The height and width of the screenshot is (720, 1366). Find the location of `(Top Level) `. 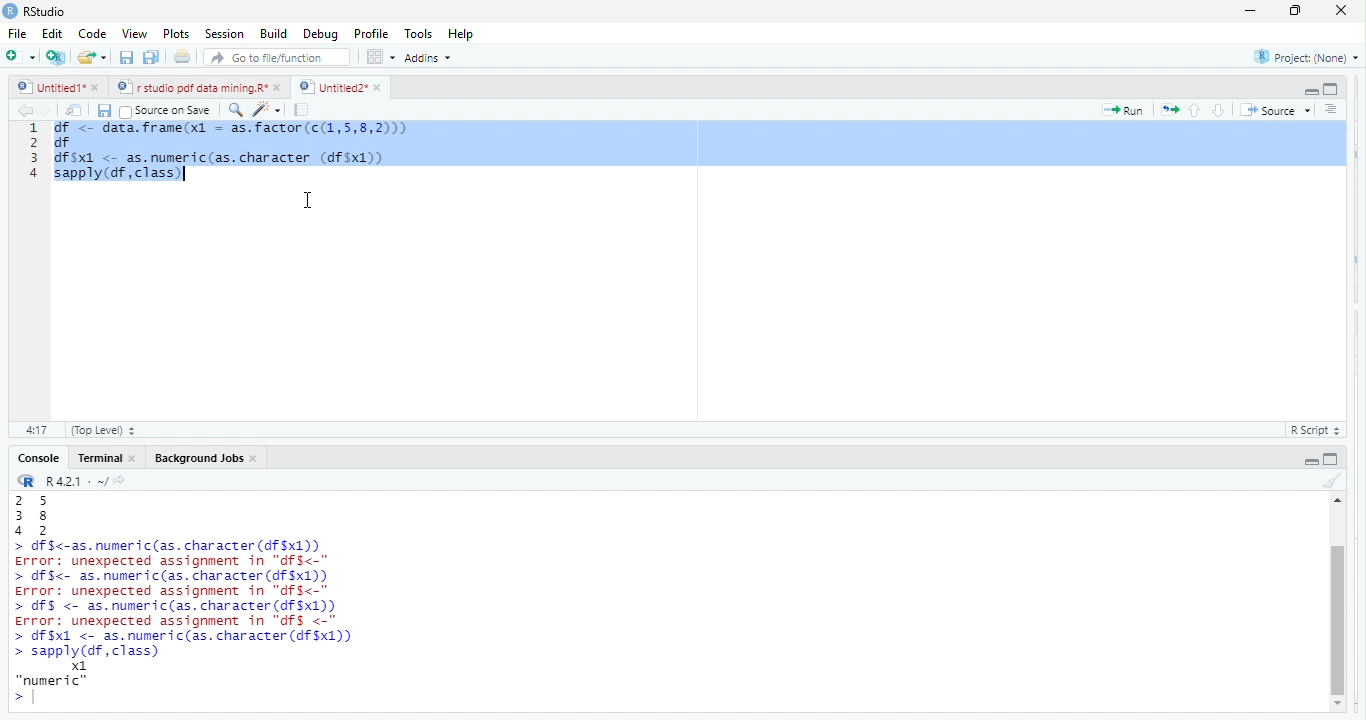

(Top Level)  is located at coordinates (100, 430).